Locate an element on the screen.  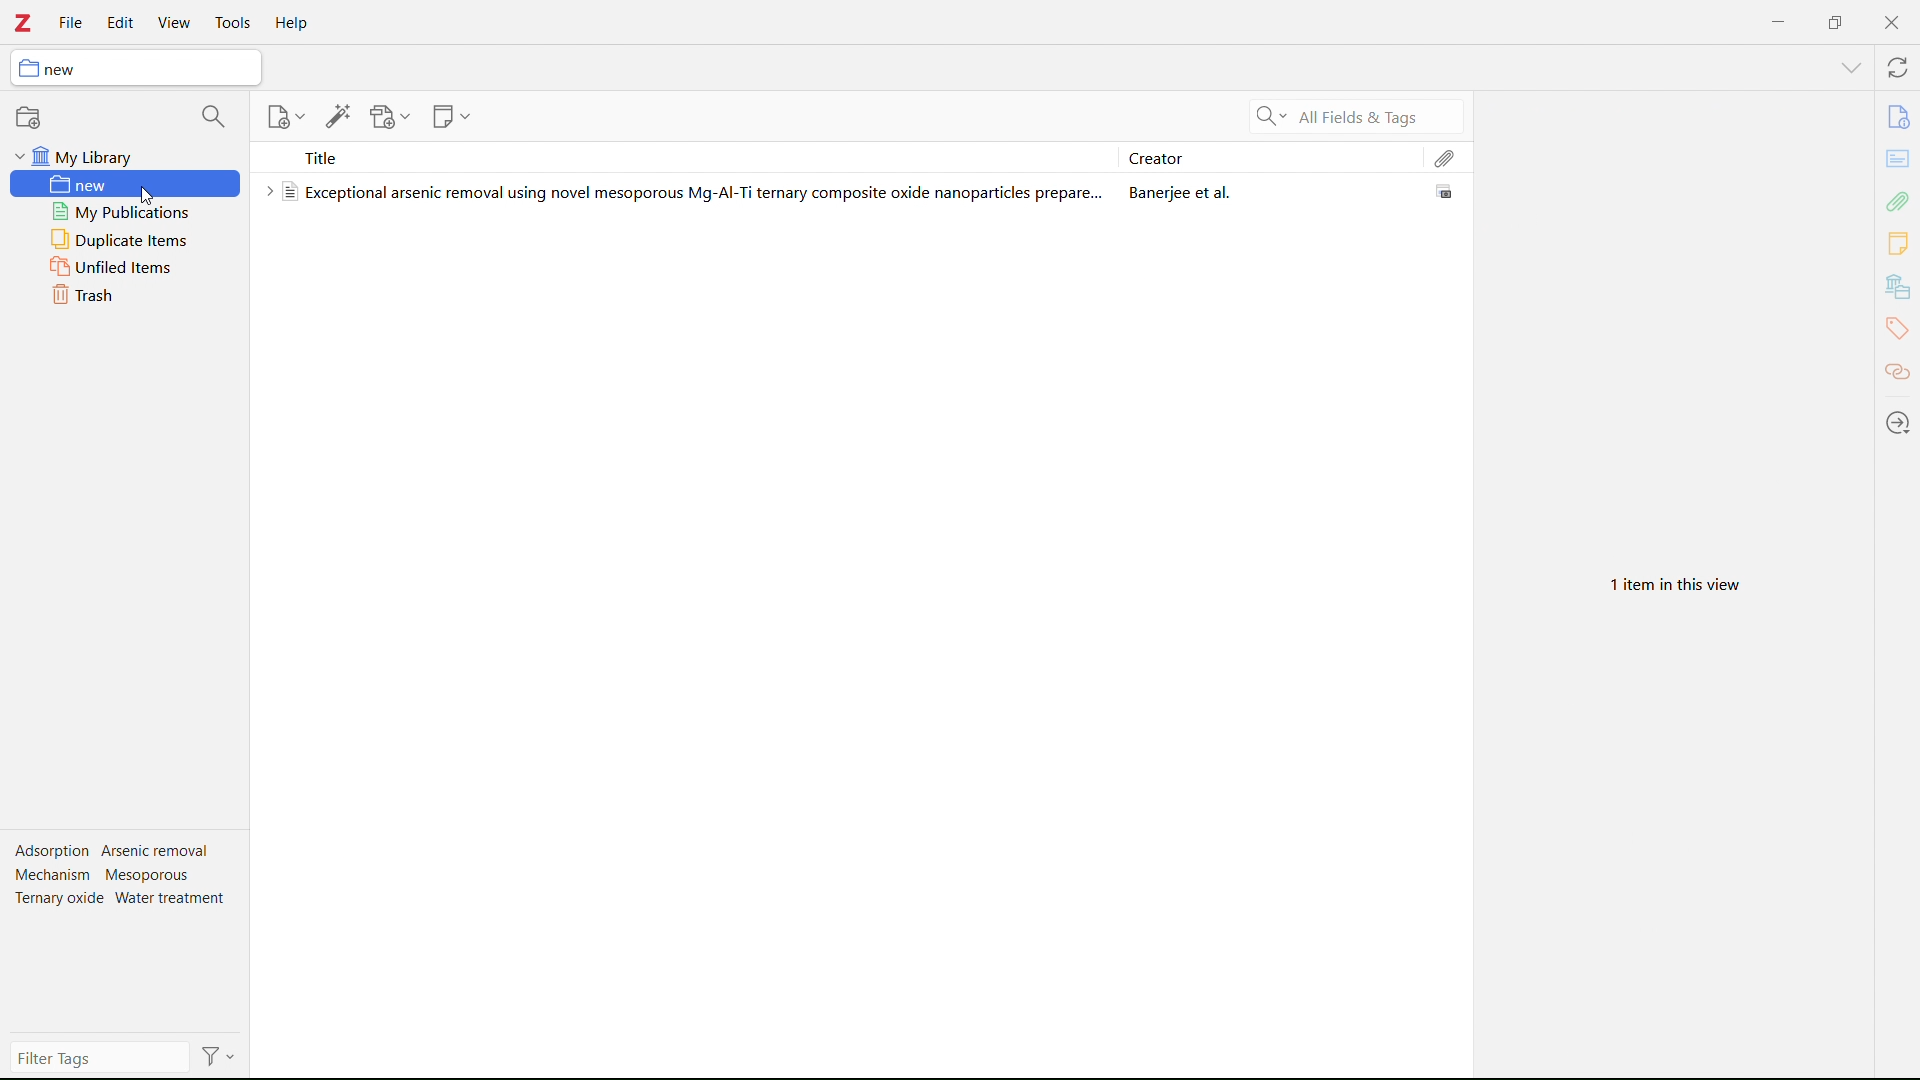
new collection is located at coordinates (30, 116).